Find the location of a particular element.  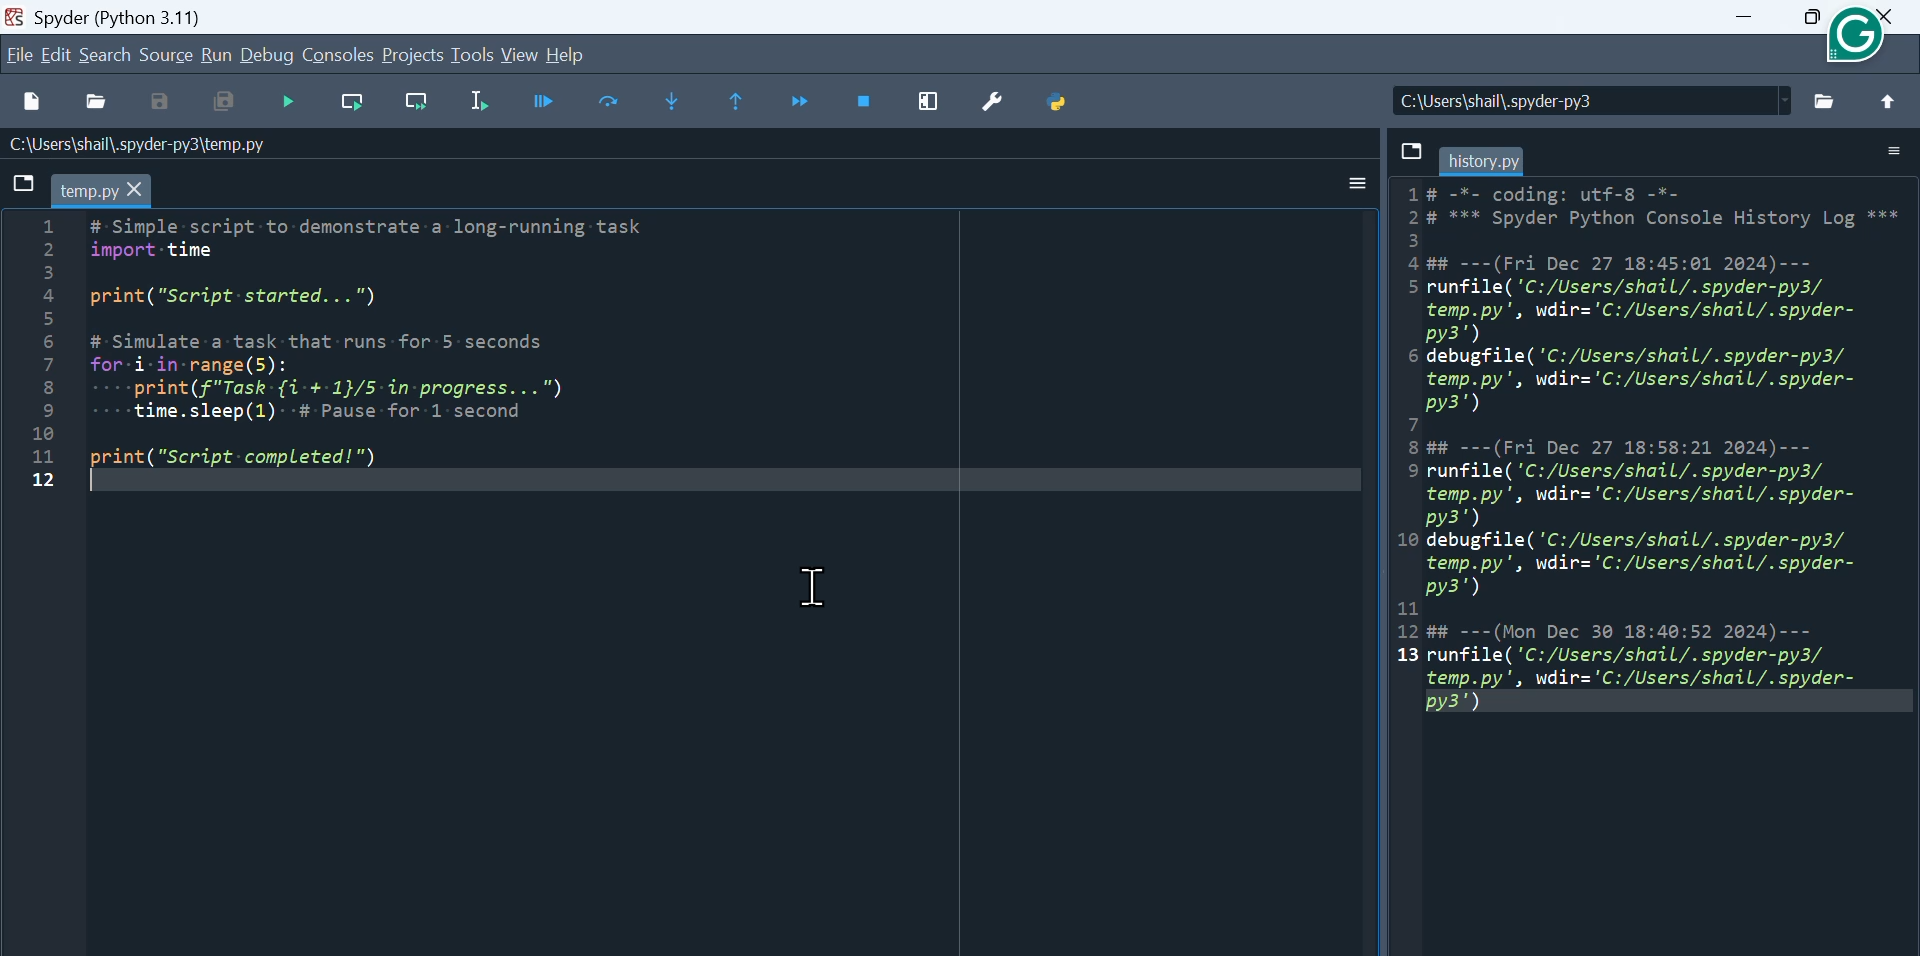

folder is located at coordinates (1897, 150).